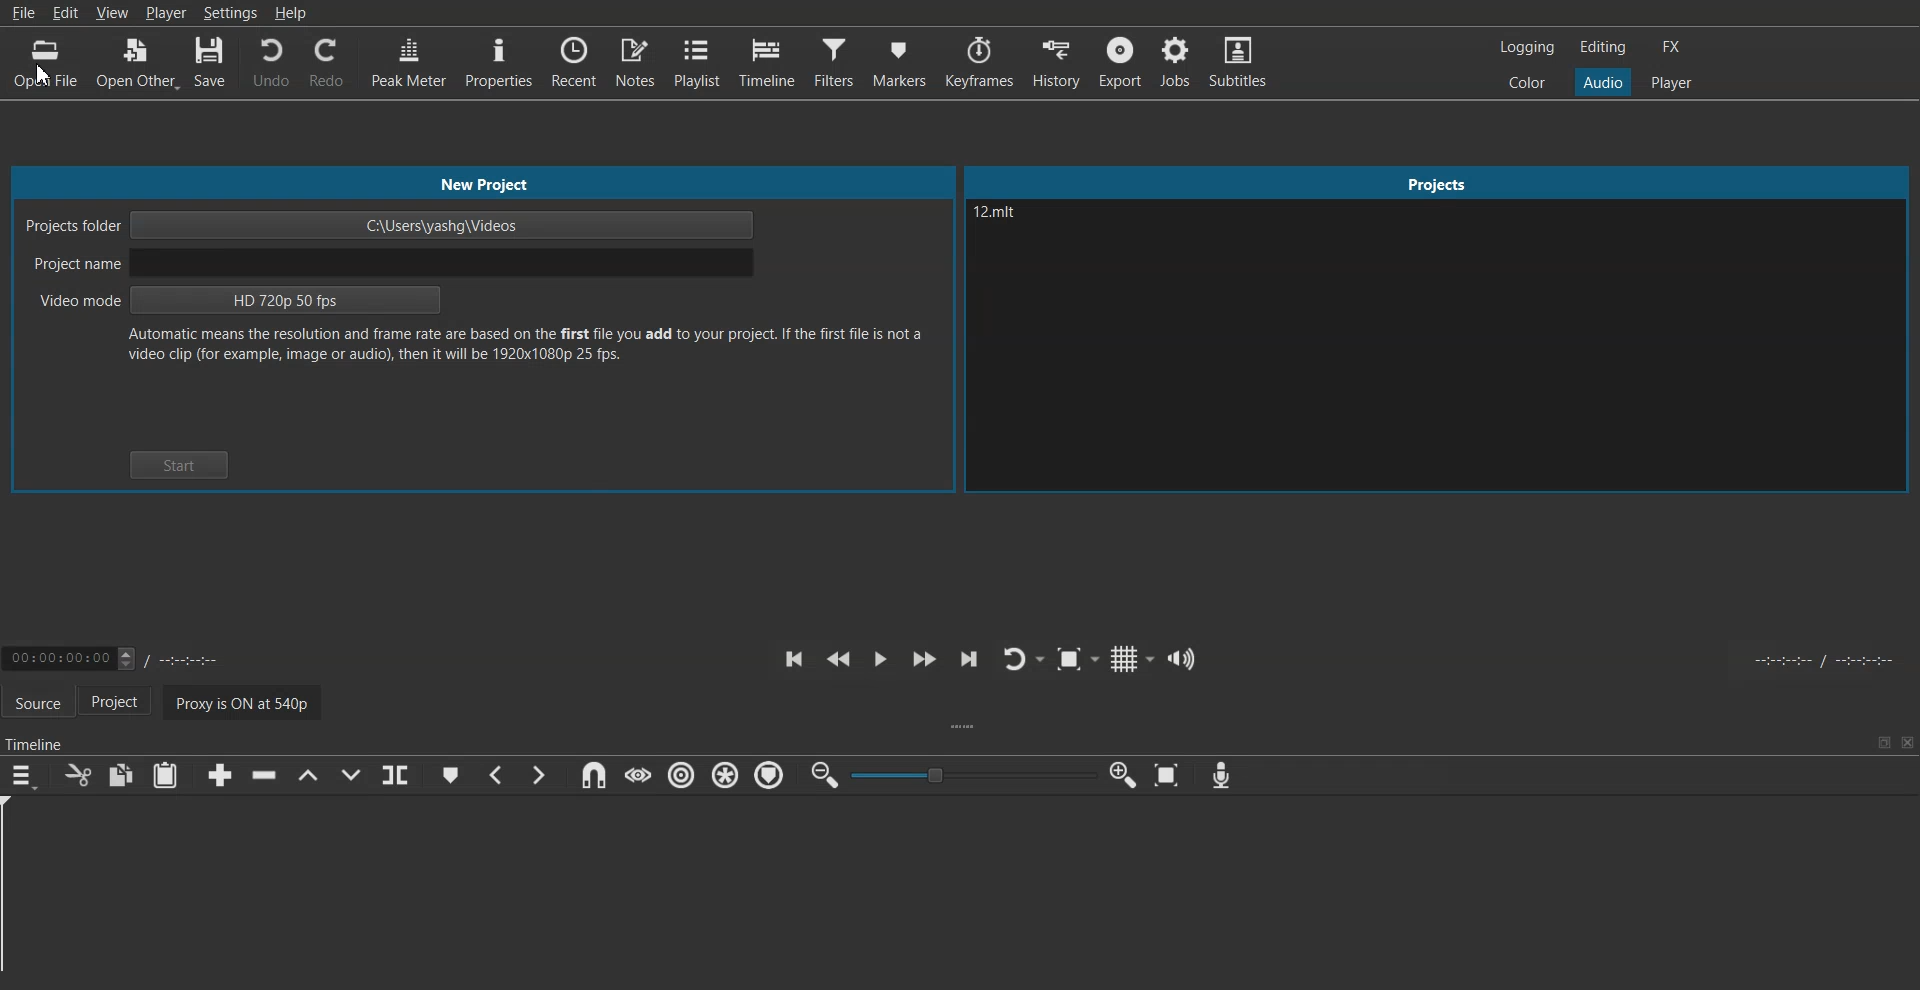 The height and width of the screenshot is (990, 1920). Describe the element at coordinates (837, 658) in the screenshot. I see `Play quickly backwards` at that location.